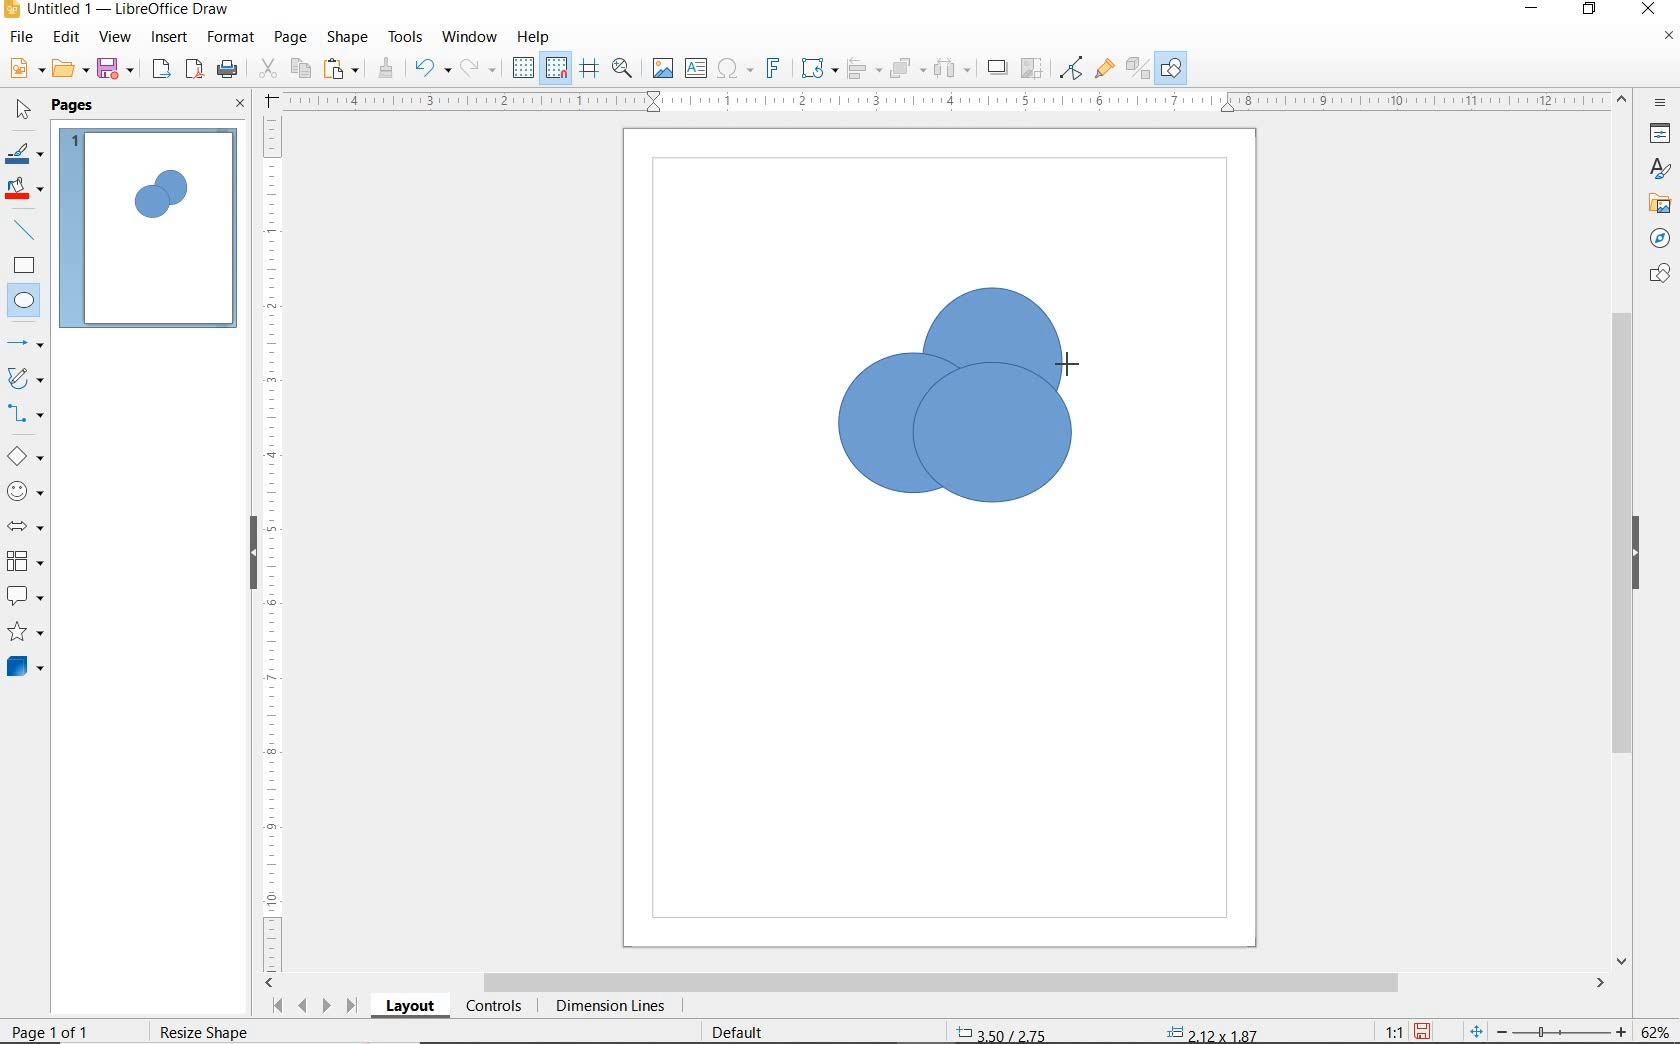 This screenshot has width=1680, height=1044. Describe the element at coordinates (25, 634) in the screenshot. I see `STARS AND BANNERS` at that location.